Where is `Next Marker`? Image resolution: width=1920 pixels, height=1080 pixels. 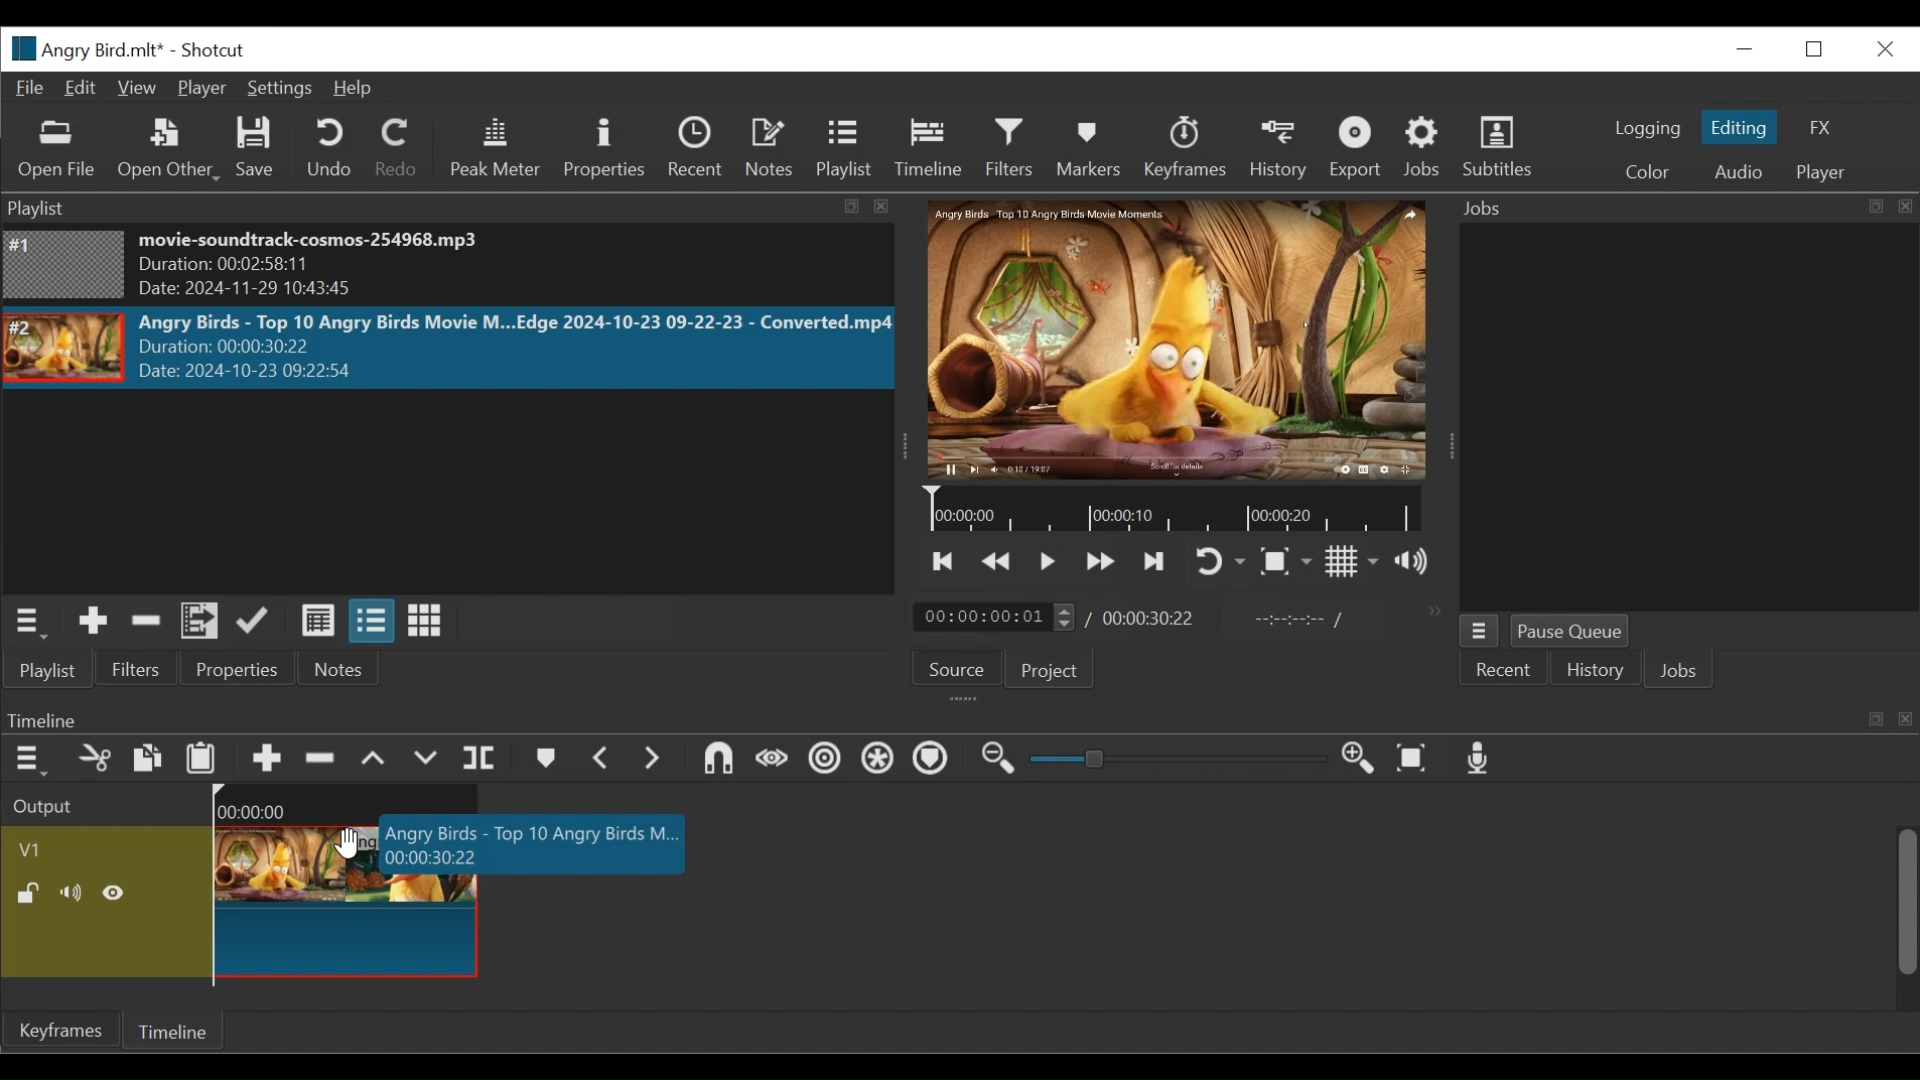
Next Marker is located at coordinates (649, 759).